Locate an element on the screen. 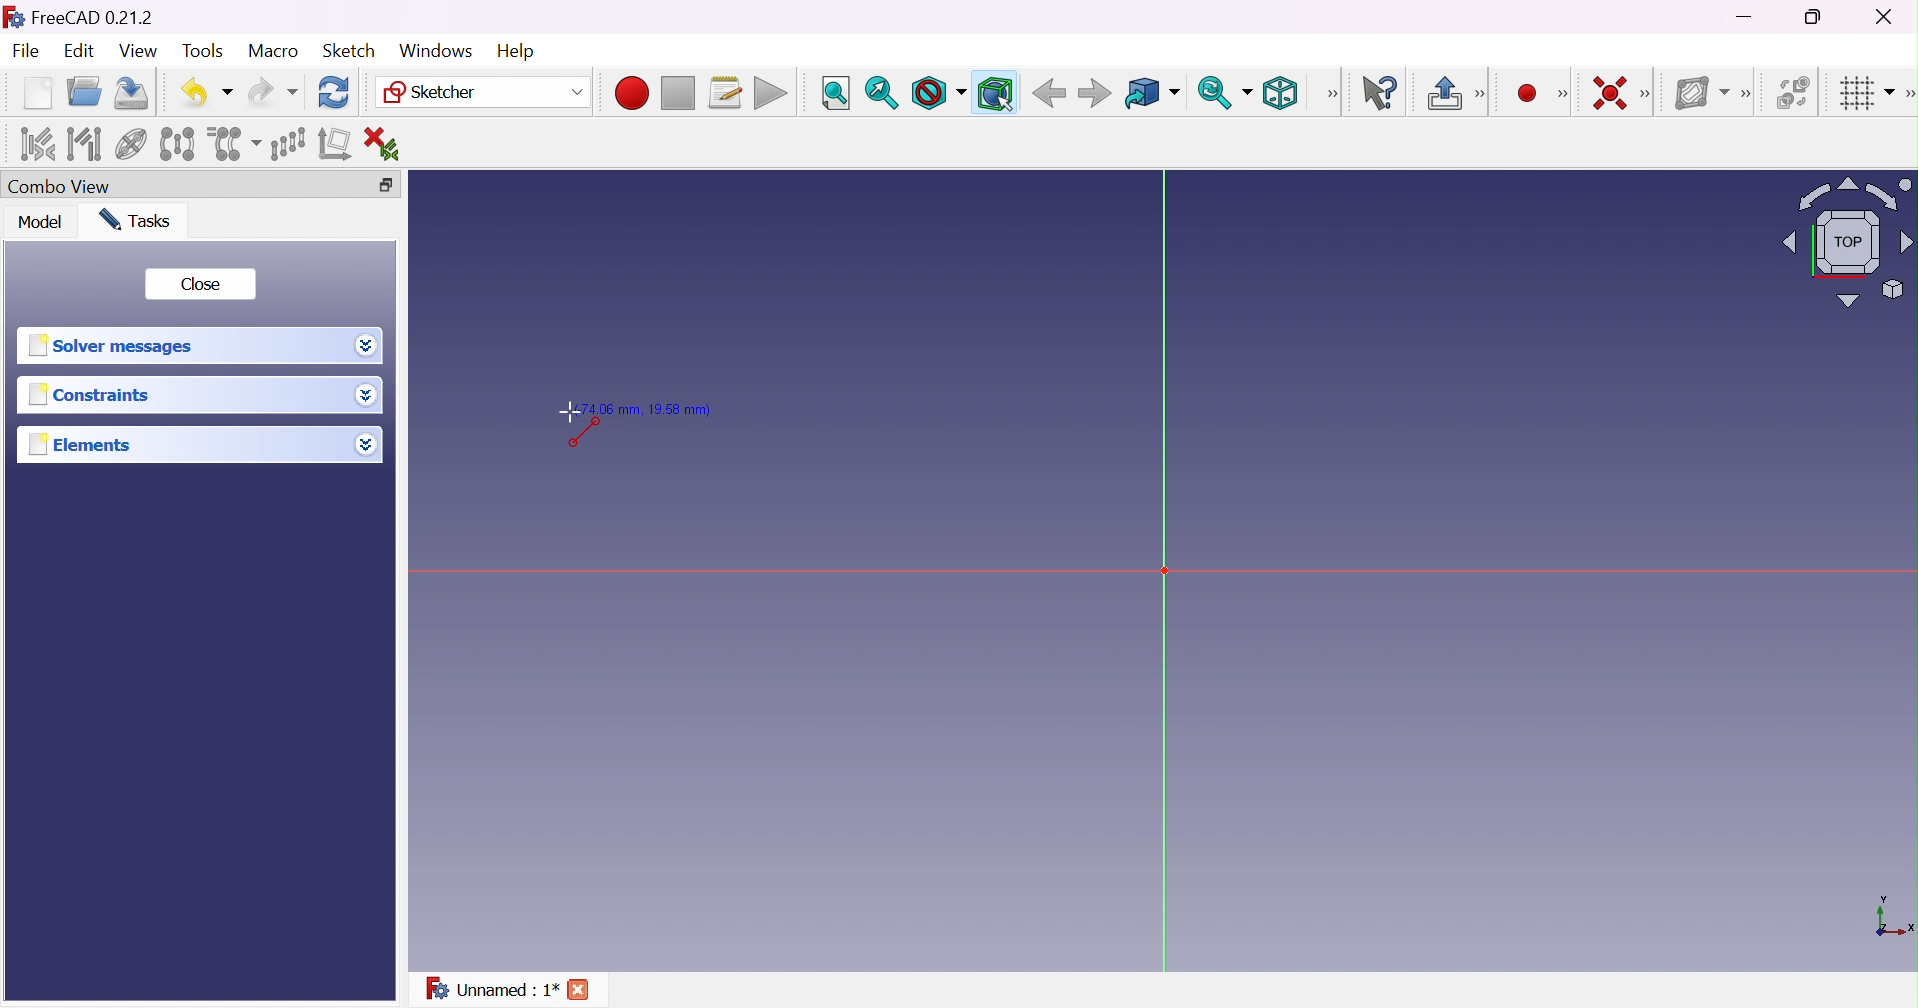 Image resolution: width=1918 pixels, height=1008 pixels. x, y plane is located at coordinates (1894, 918).